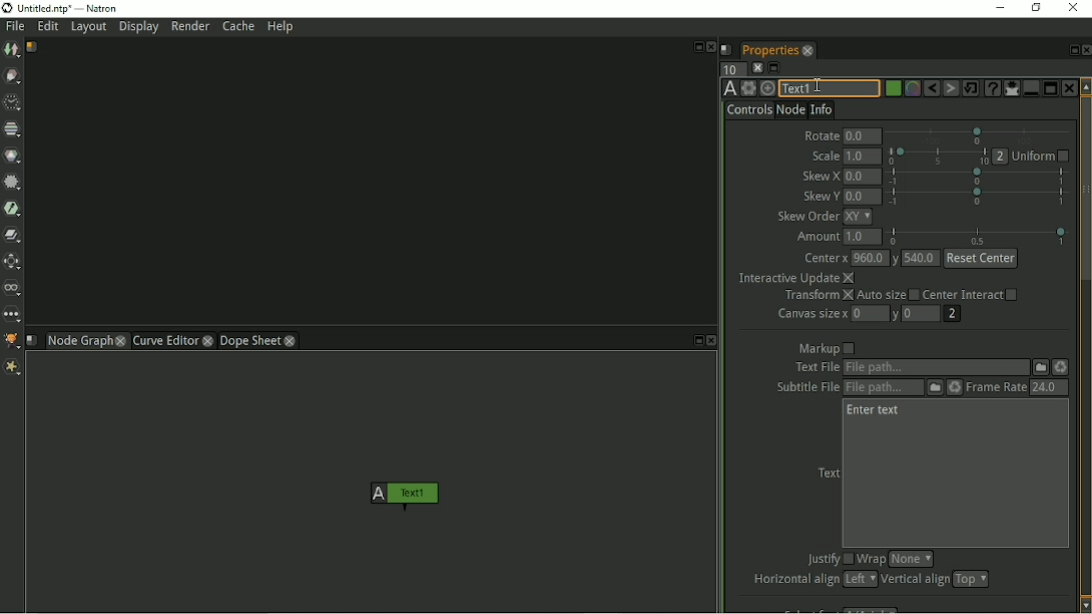  What do you see at coordinates (401, 496) in the screenshot?
I see `Text1` at bounding box center [401, 496].